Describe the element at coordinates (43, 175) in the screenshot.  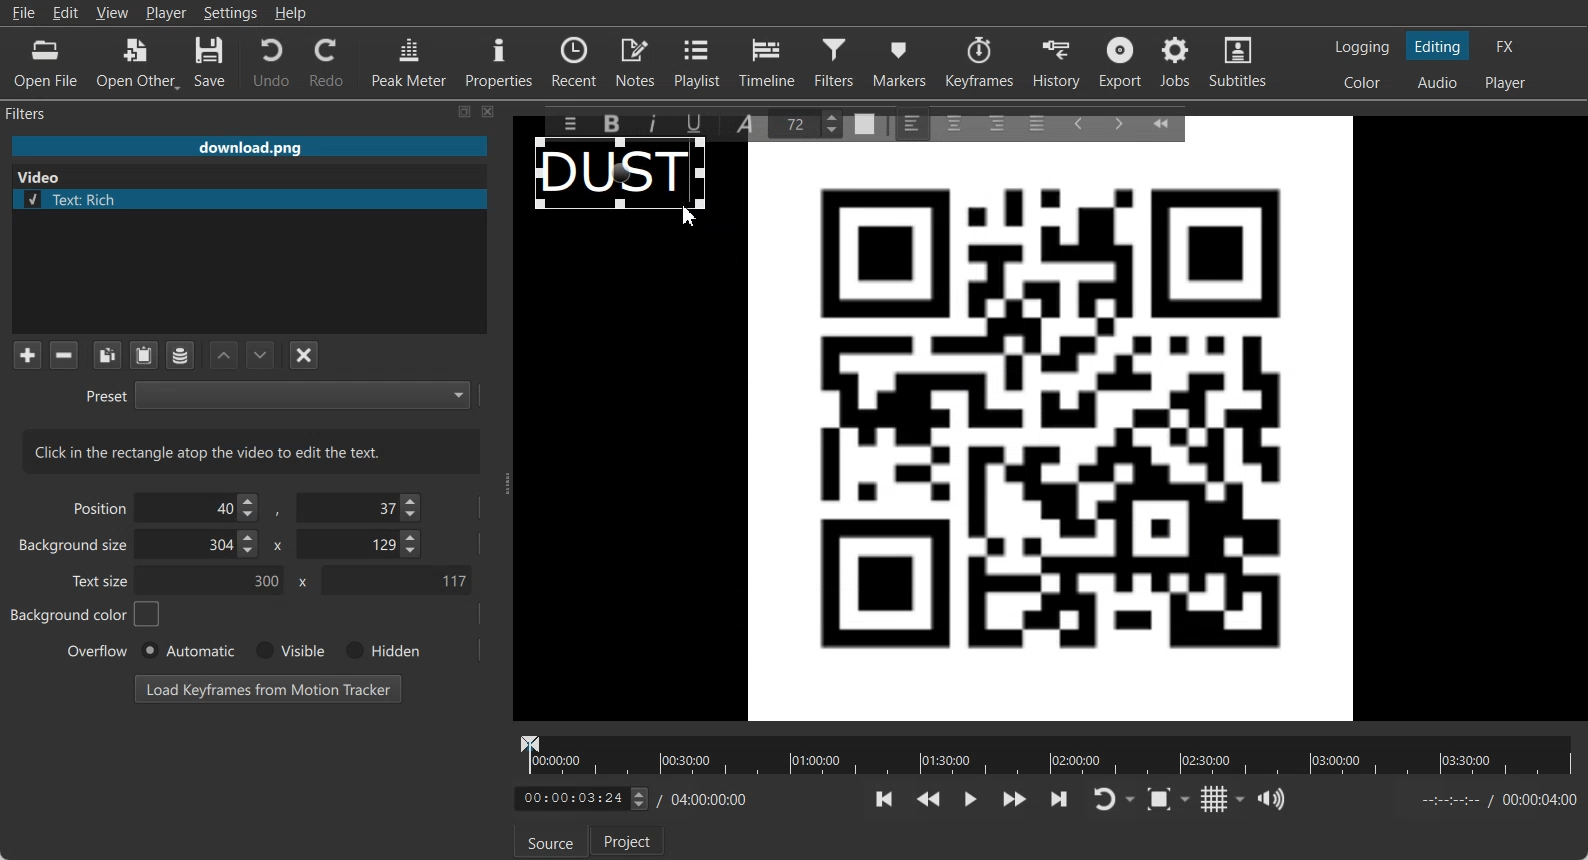
I see `Video` at that location.